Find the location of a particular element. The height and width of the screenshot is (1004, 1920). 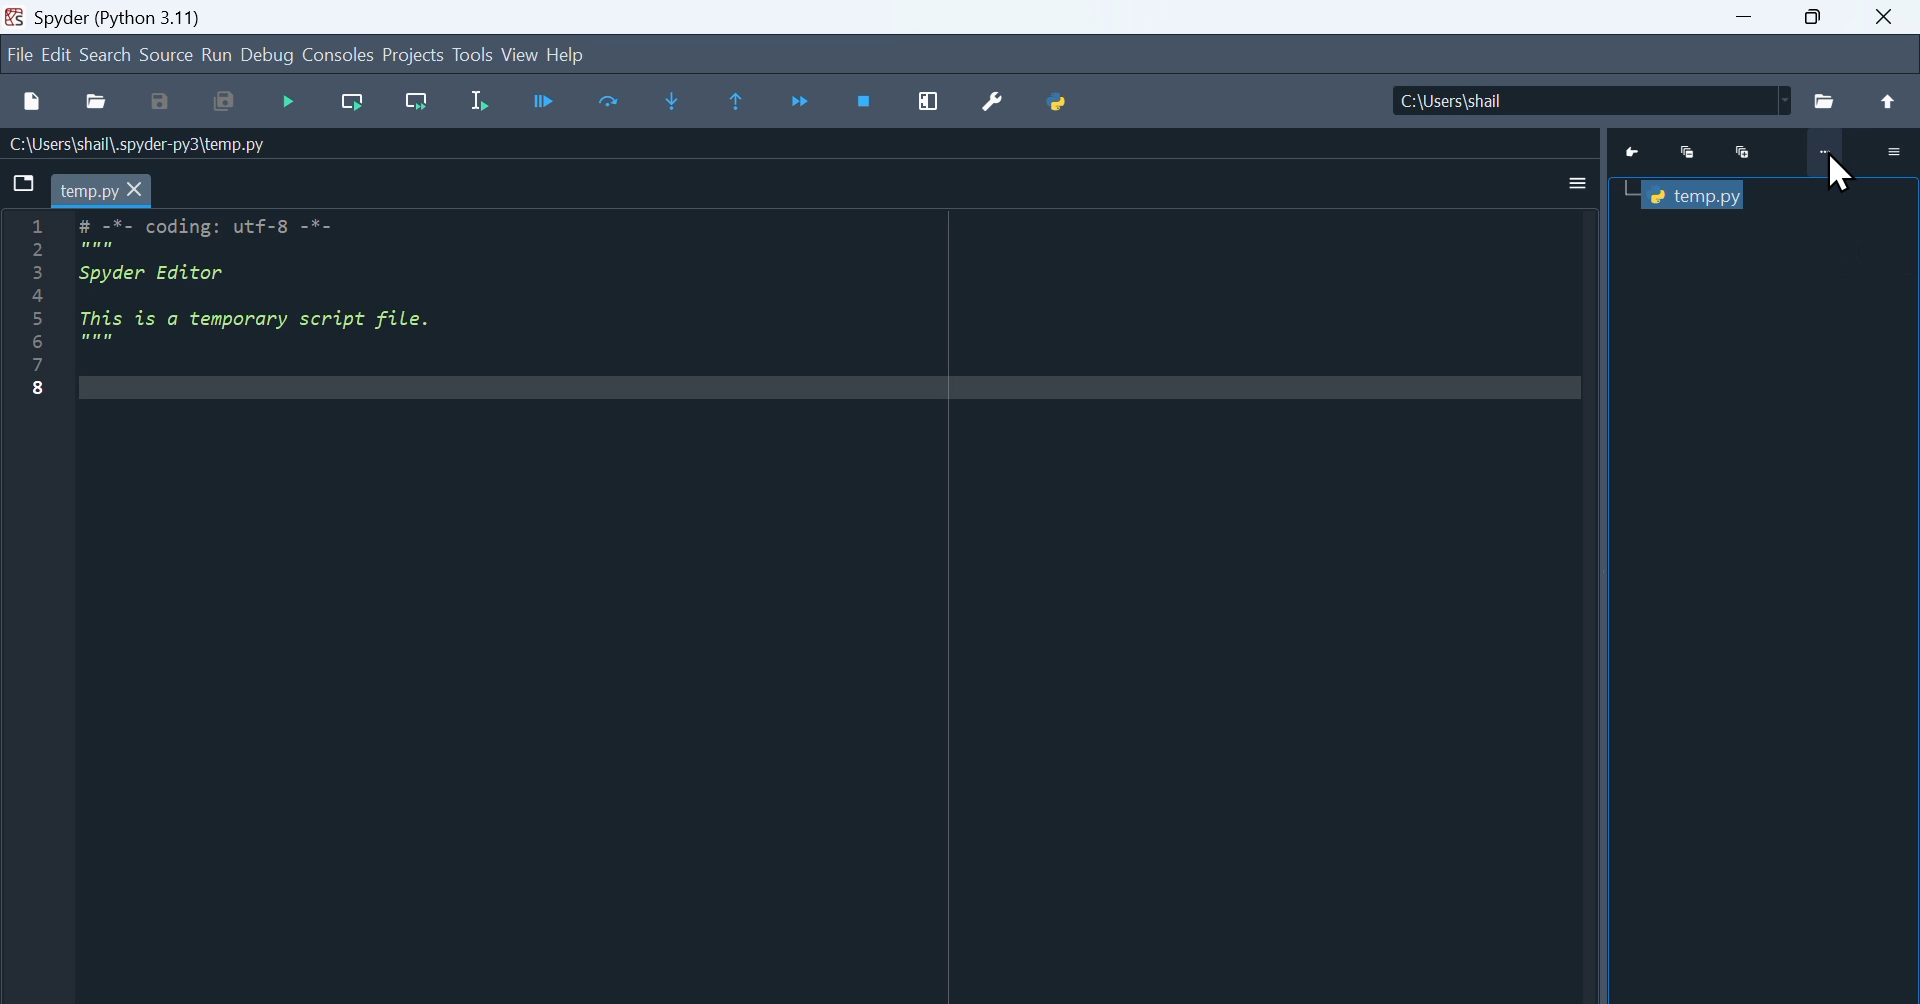

Maximize is located at coordinates (1815, 17).